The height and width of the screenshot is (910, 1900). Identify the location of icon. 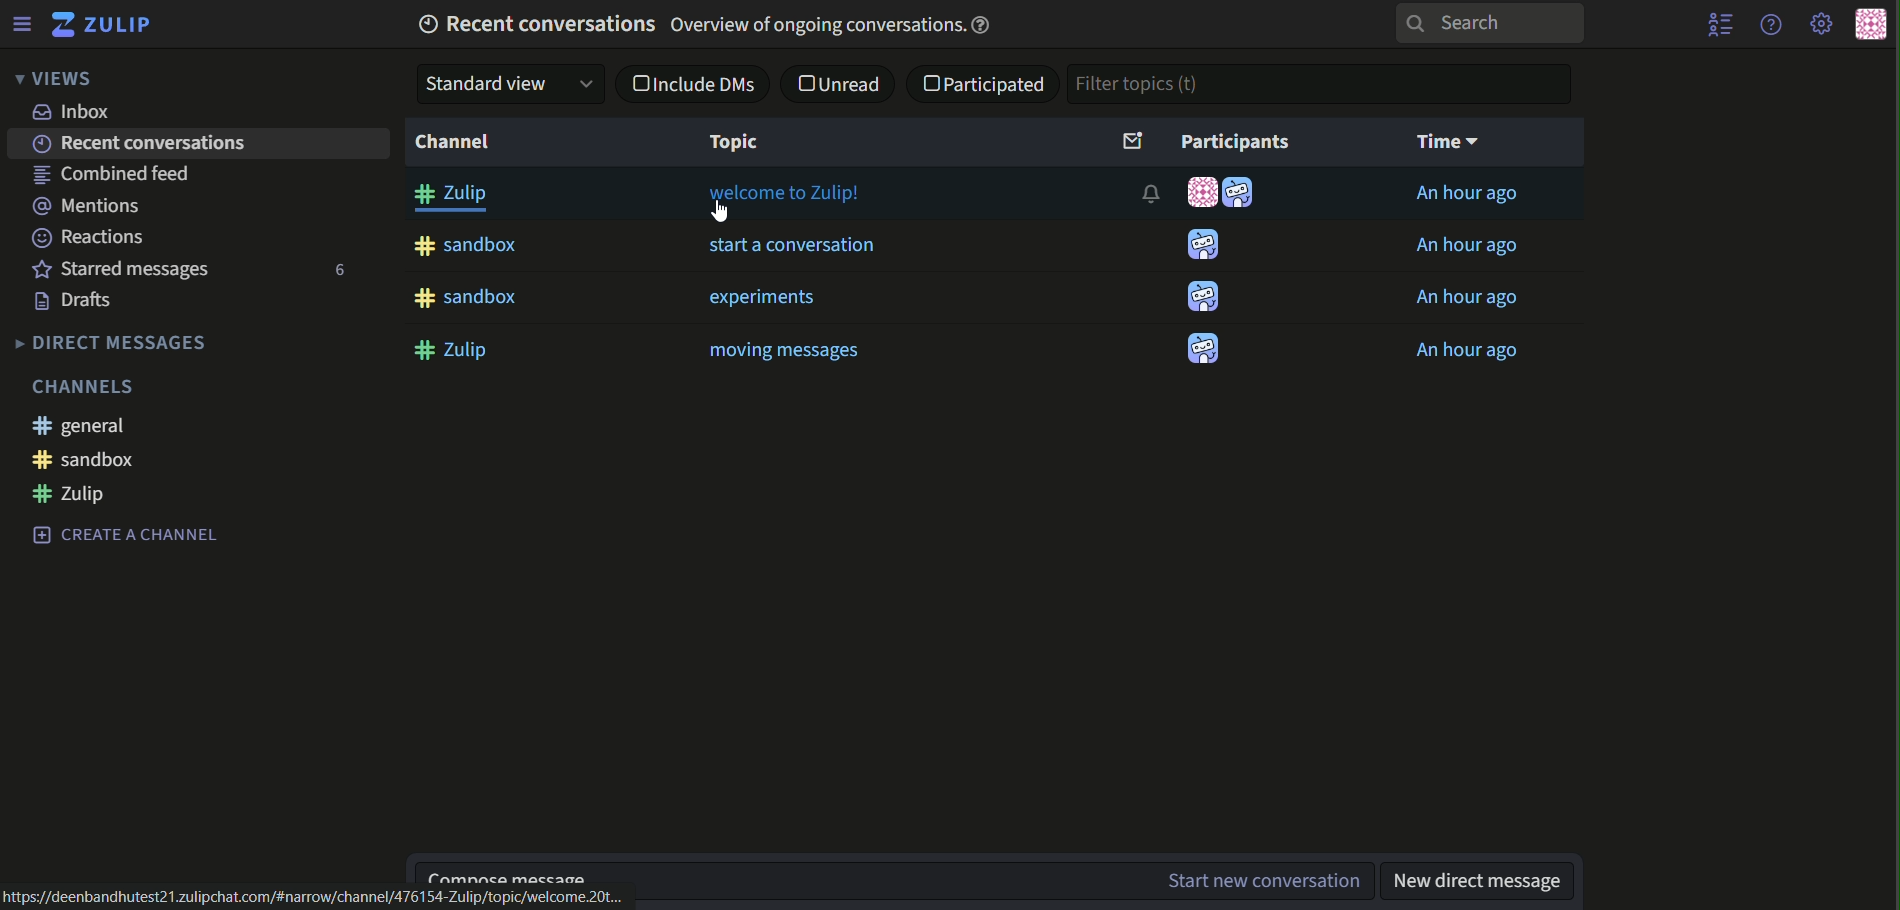
(1244, 194).